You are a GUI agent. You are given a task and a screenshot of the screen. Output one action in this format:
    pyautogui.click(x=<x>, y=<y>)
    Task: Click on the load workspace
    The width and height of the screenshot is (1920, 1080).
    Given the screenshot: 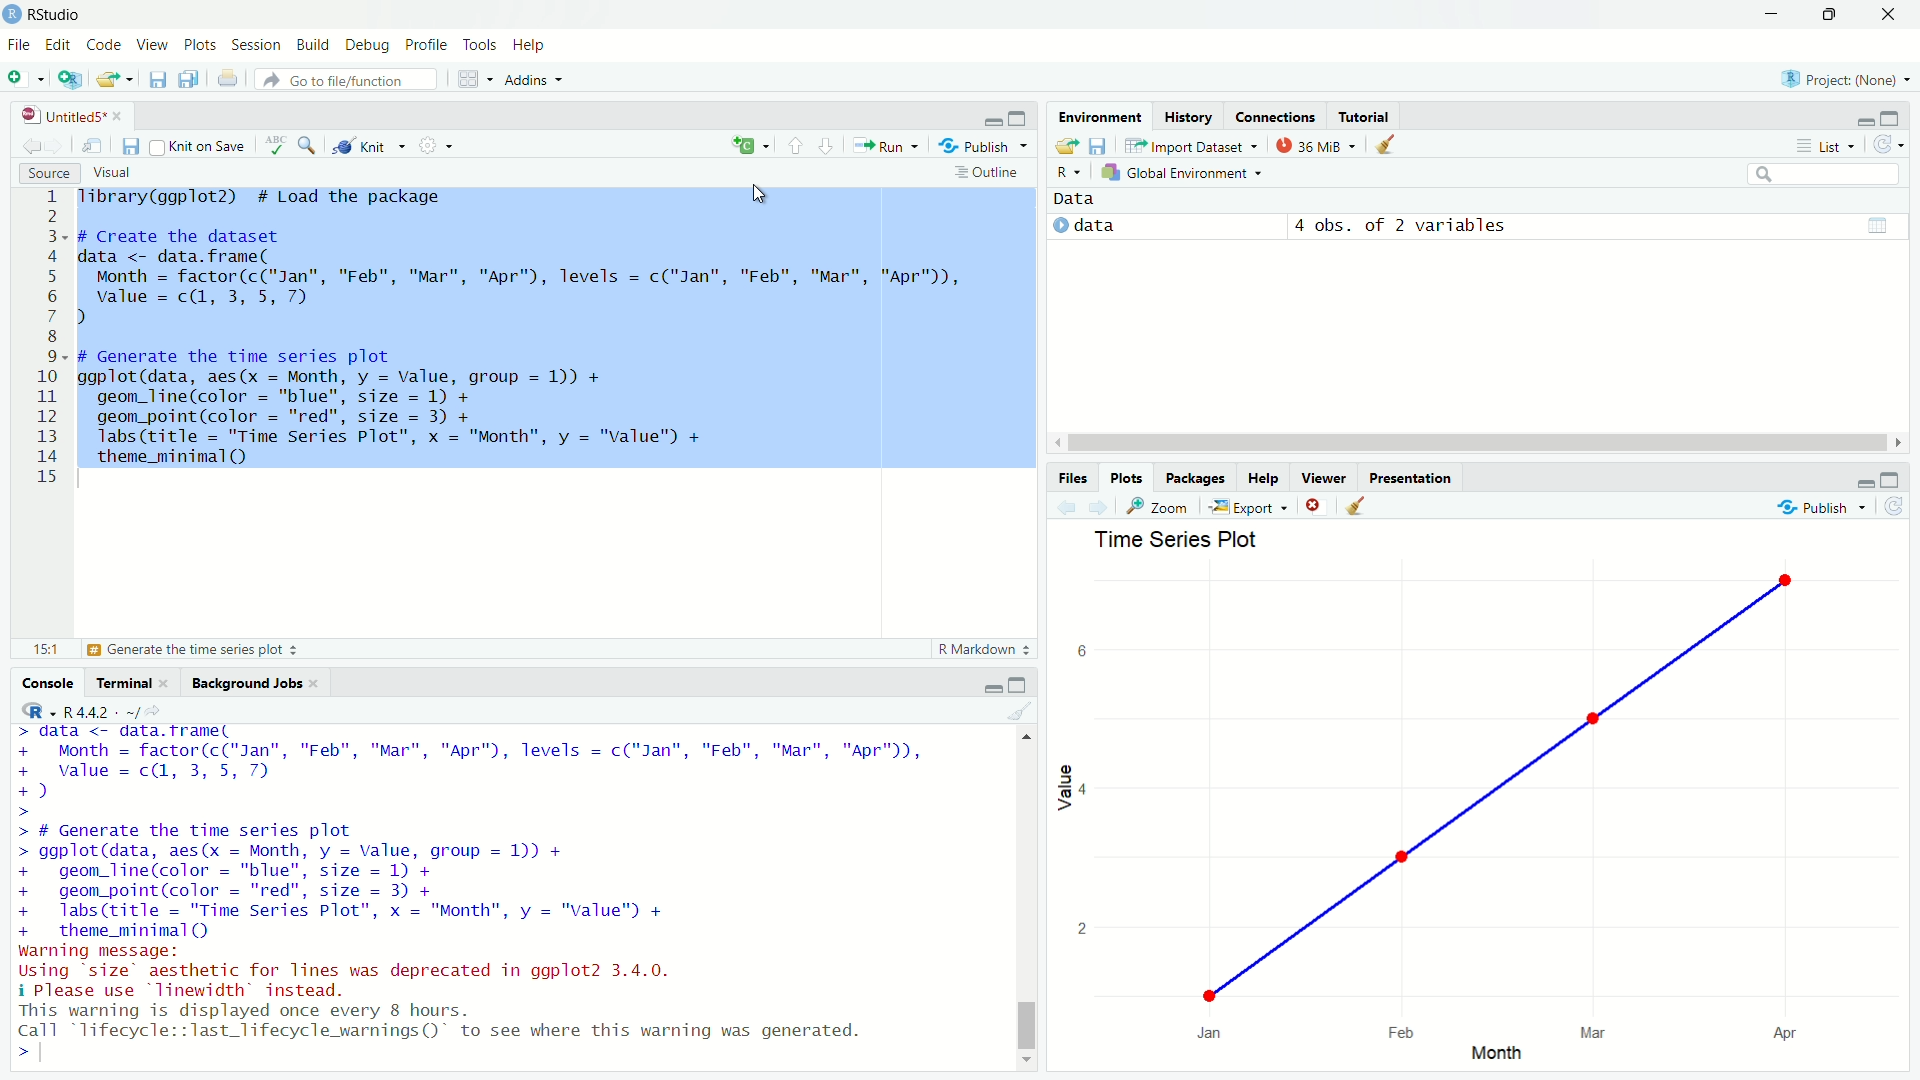 What is the action you would take?
    pyautogui.click(x=1066, y=147)
    